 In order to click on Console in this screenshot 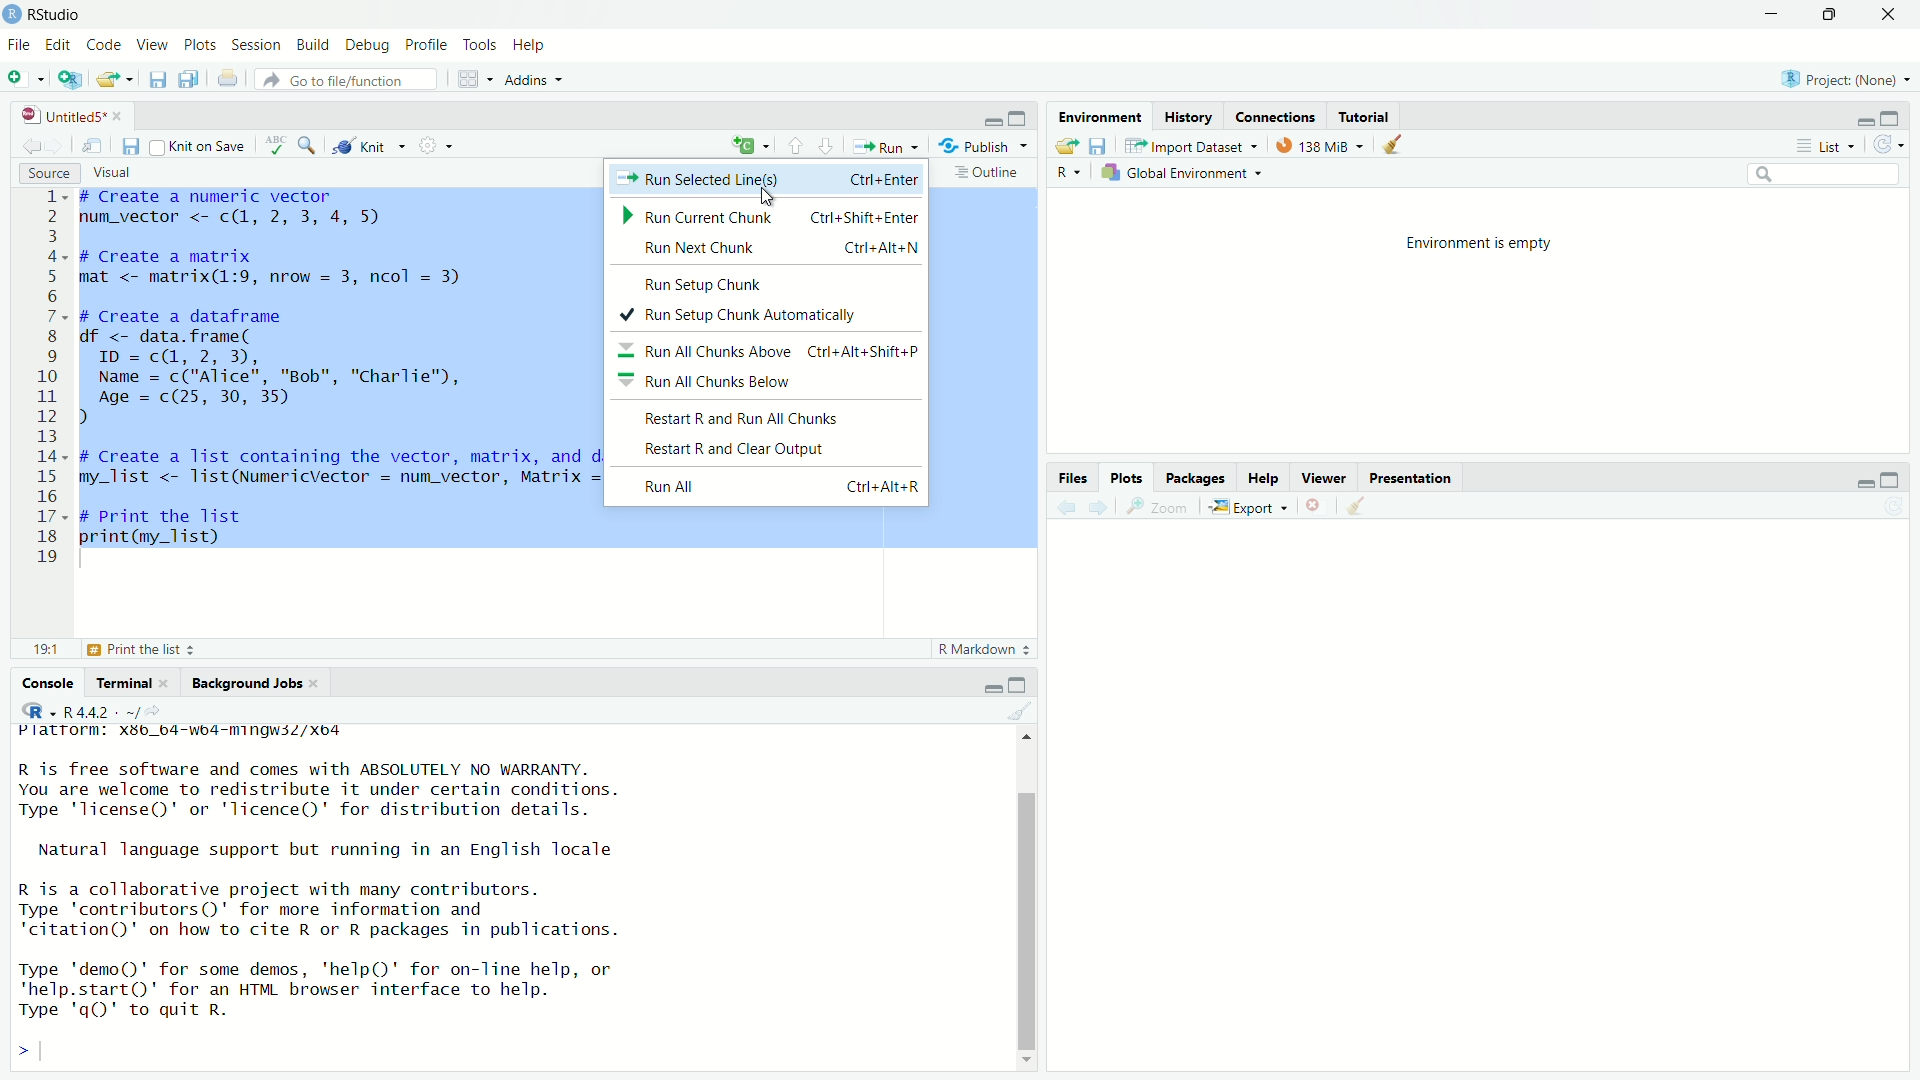, I will do `click(51, 682)`.